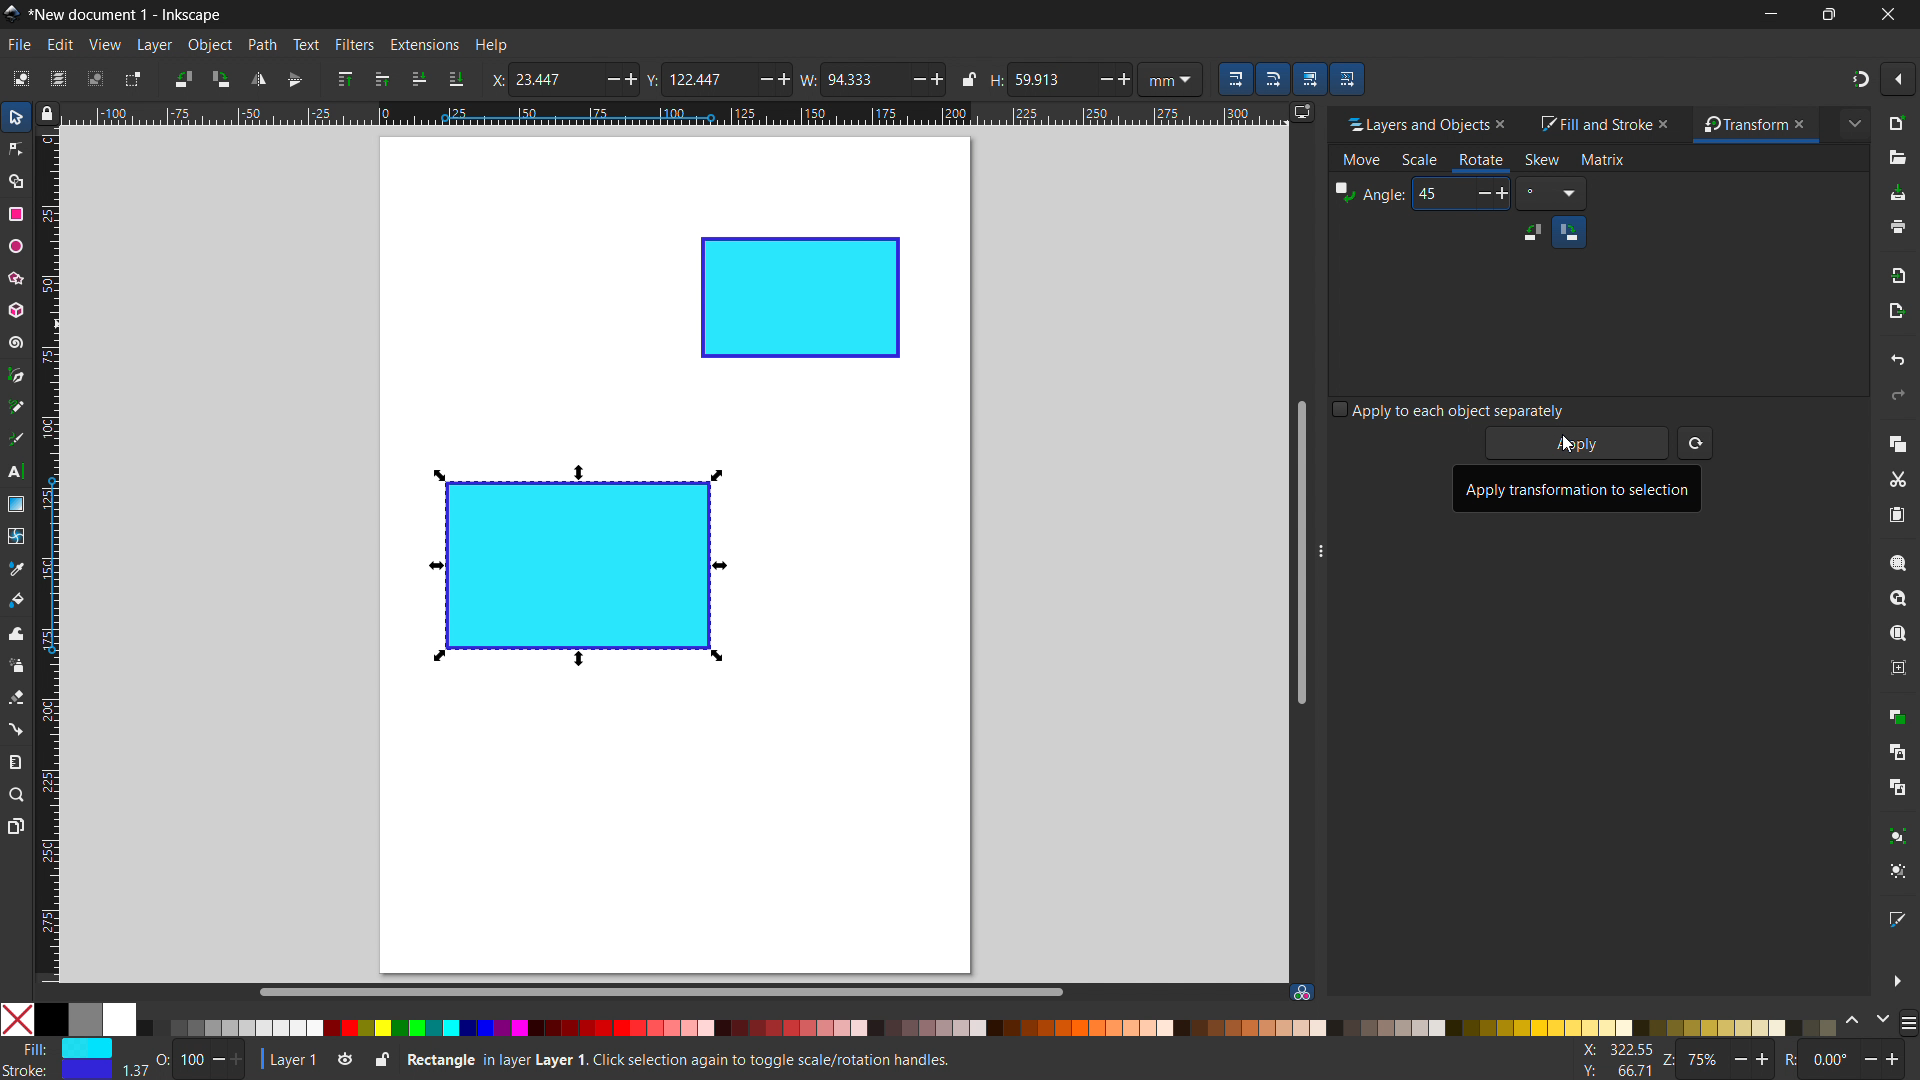  I want to click on undo, so click(1898, 359).